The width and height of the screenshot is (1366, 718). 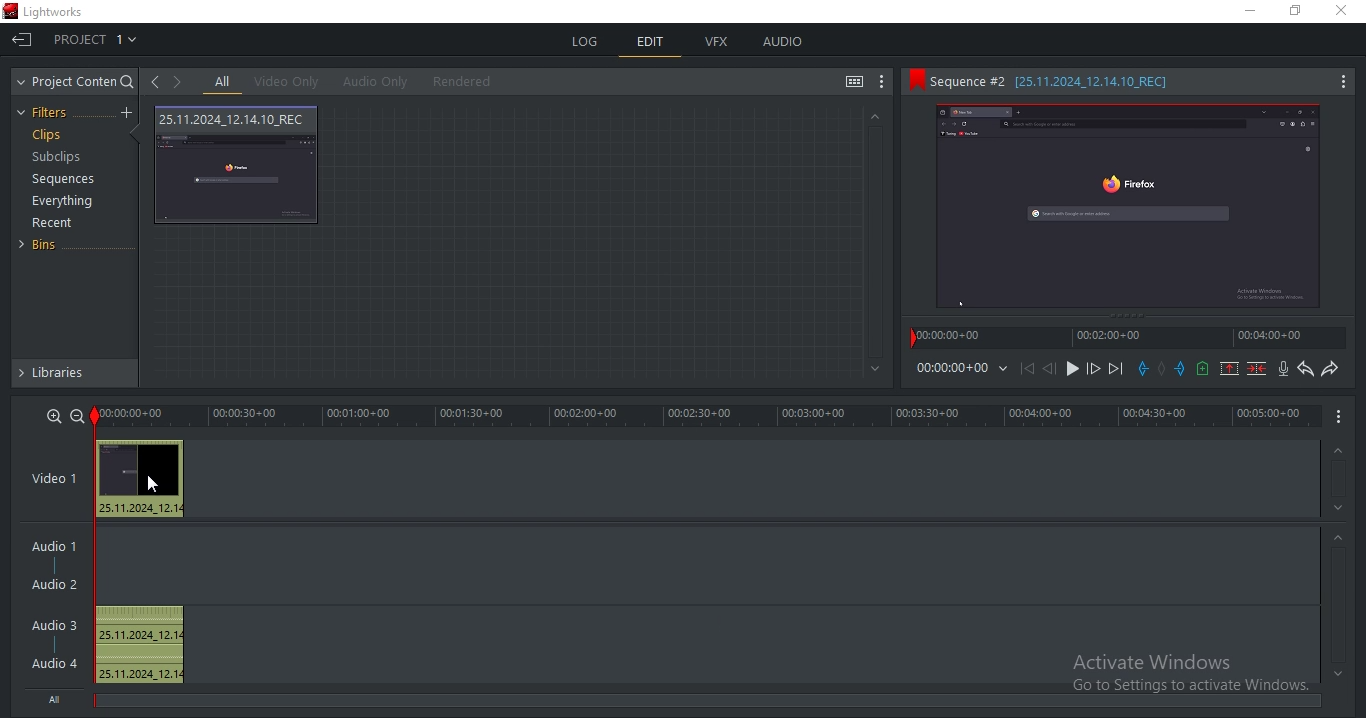 I want to click on options, so click(x=1337, y=418).